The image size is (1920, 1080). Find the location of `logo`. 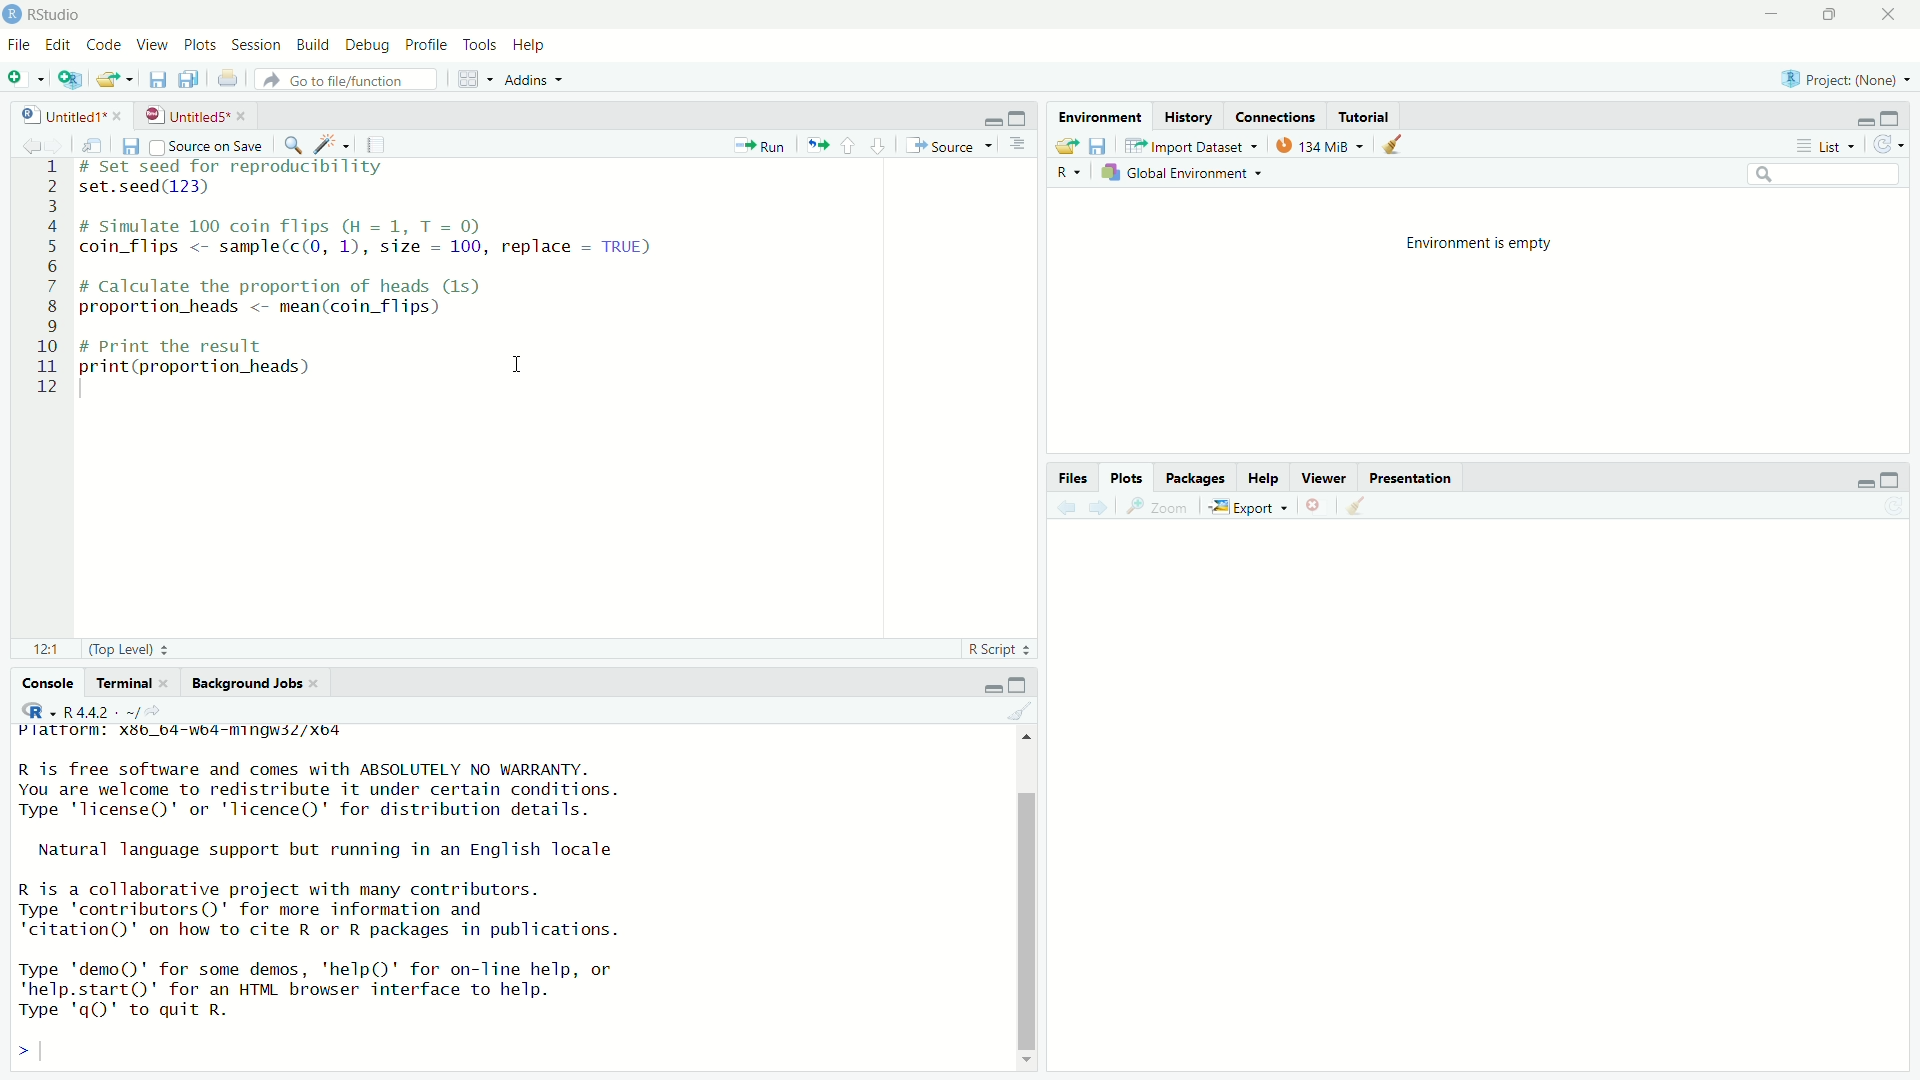

logo is located at coordinates (12, 15).